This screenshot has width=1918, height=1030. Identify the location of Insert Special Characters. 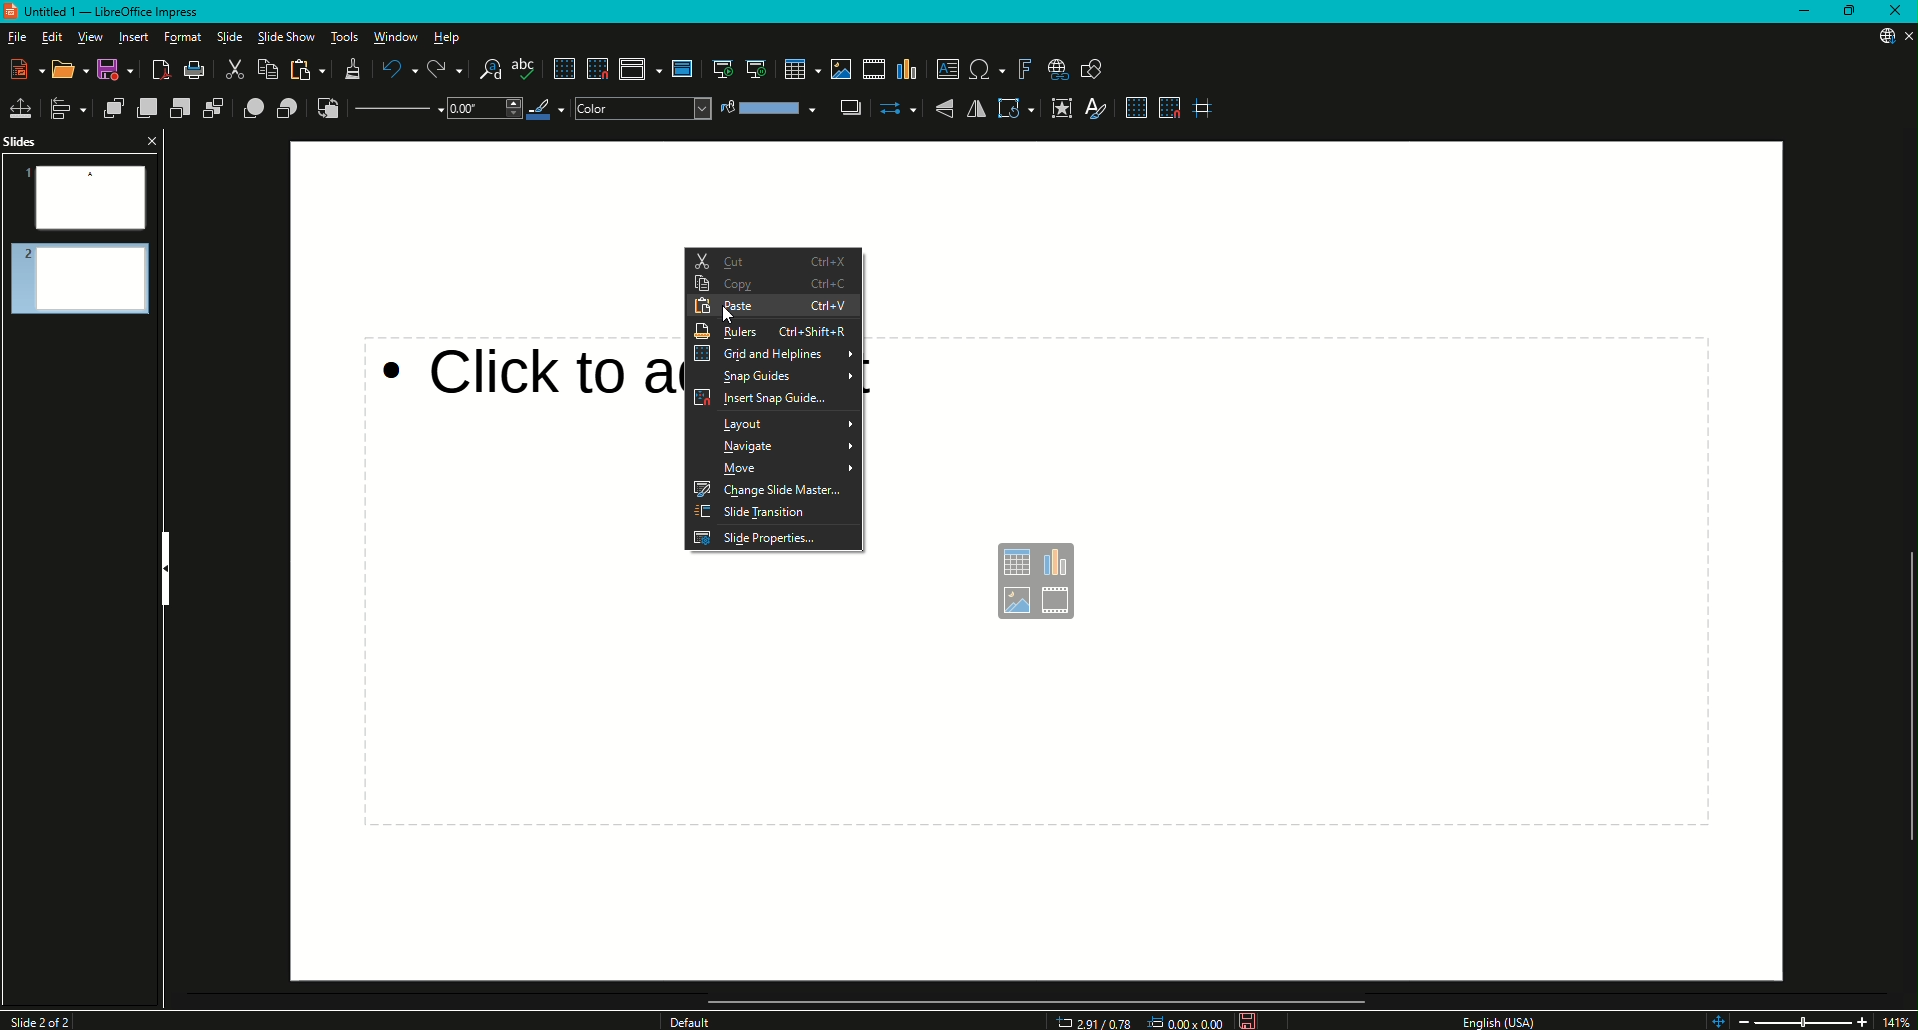
(982, 68).